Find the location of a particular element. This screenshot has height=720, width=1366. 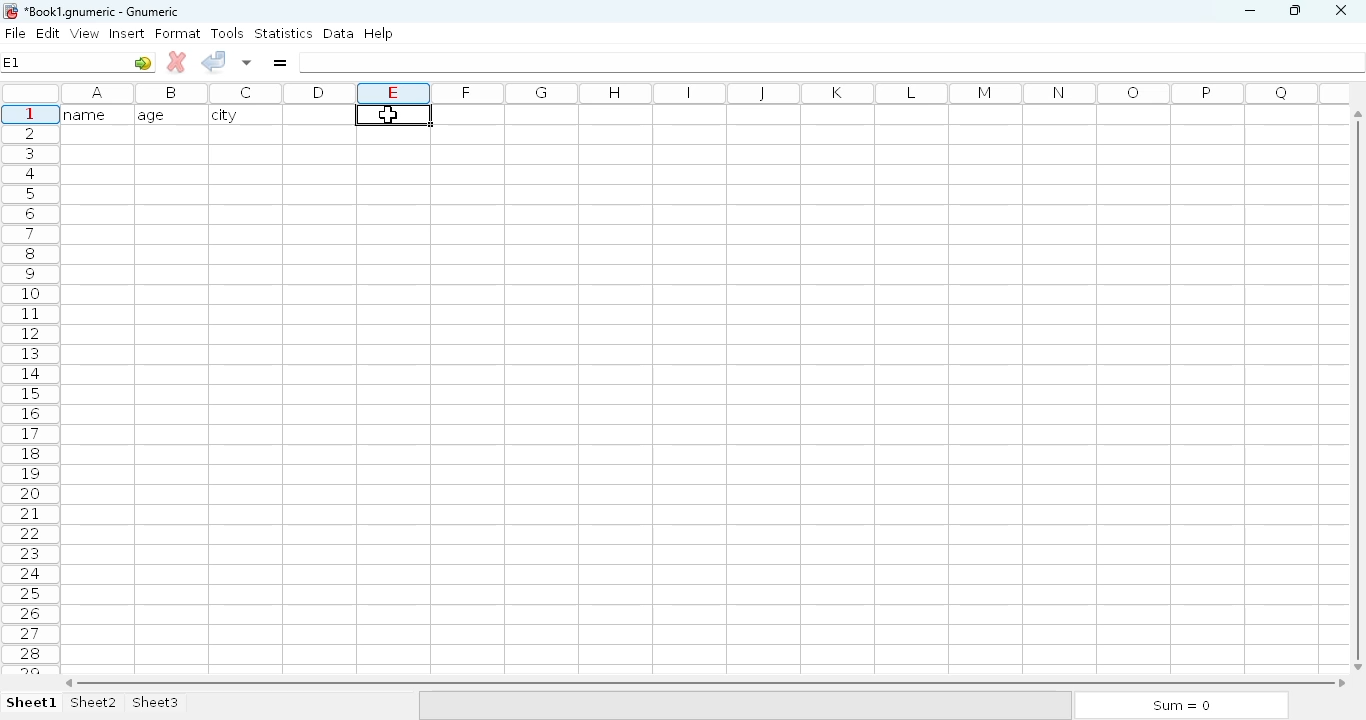

column is located at coordinates (699, 93).